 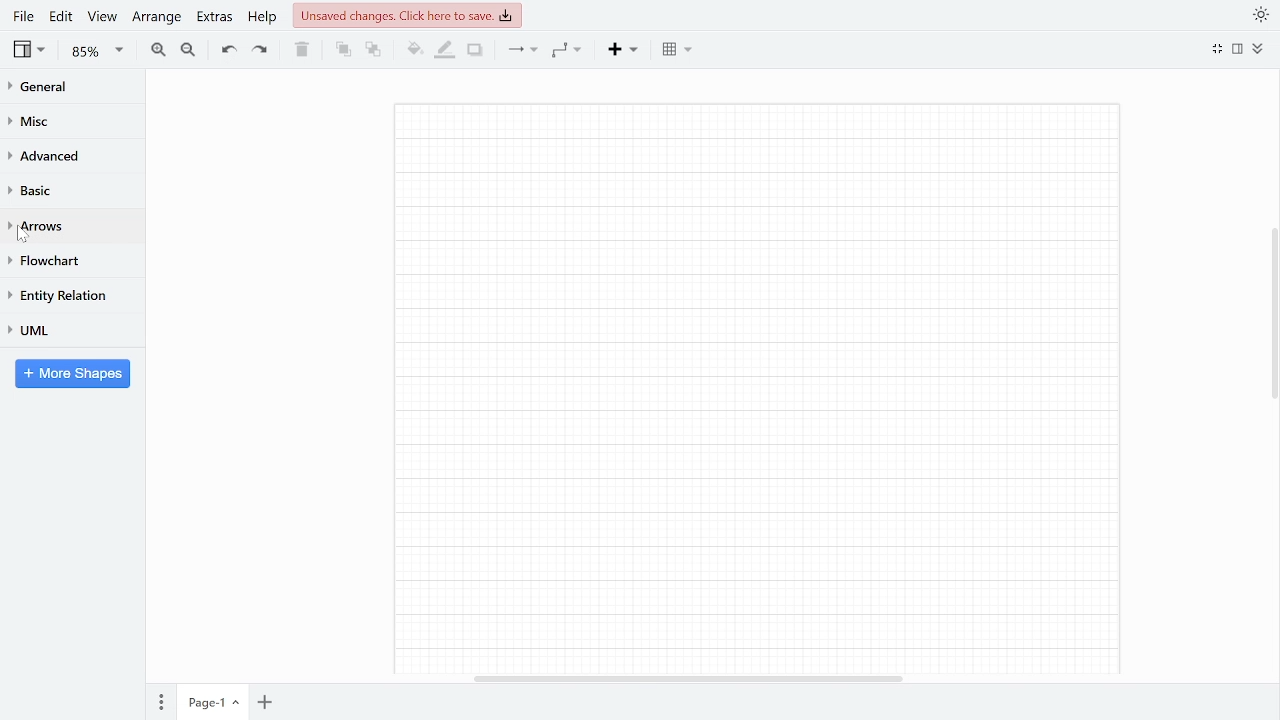 I want to click on Collapse, so click(x=1258, y=49).